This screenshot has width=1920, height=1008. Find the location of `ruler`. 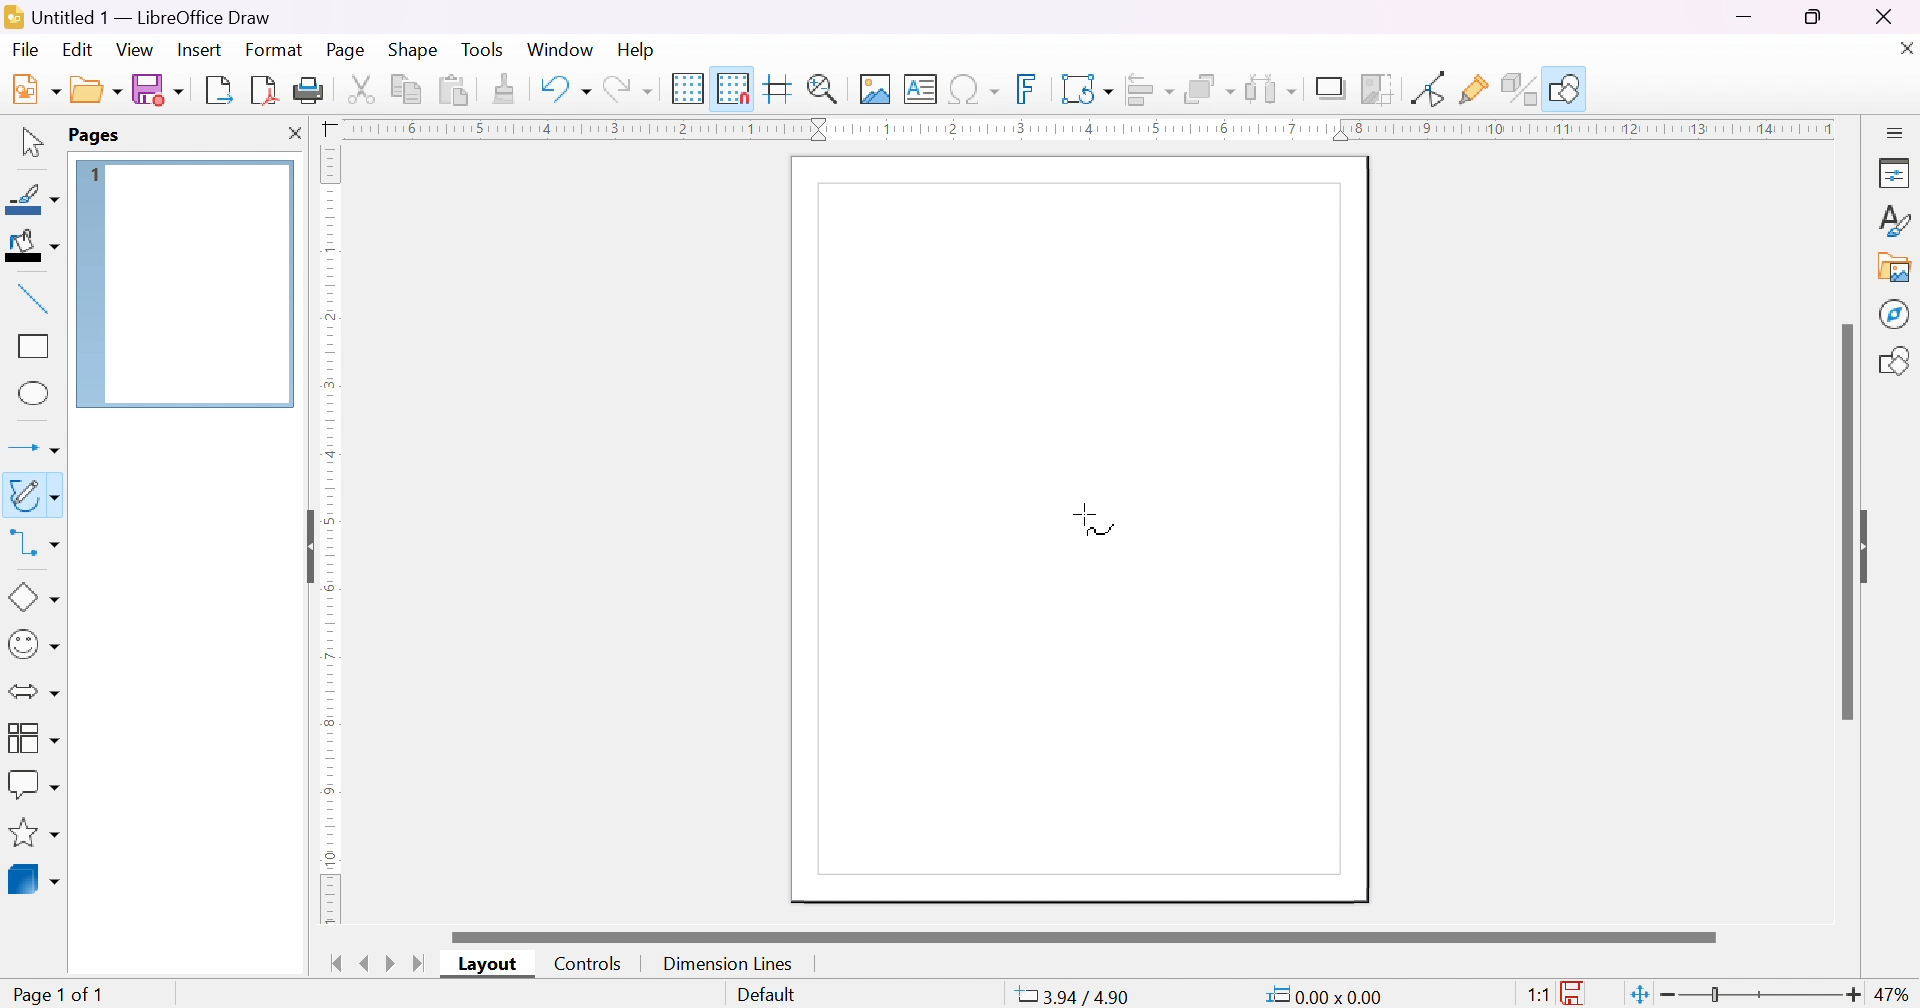

ruler is located at coordinates (325, 732).